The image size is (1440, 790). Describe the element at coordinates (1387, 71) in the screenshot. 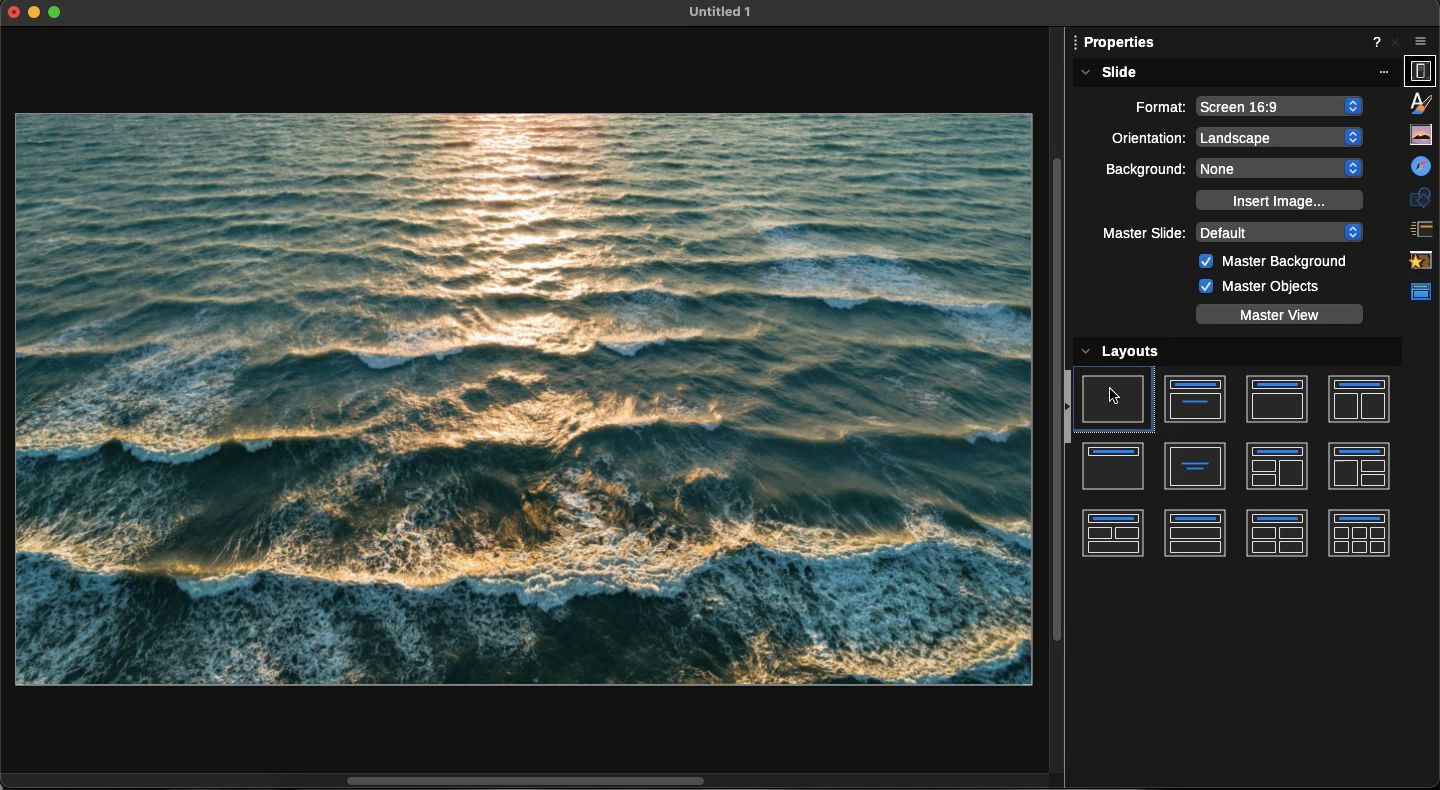

I see `More options` at that location.